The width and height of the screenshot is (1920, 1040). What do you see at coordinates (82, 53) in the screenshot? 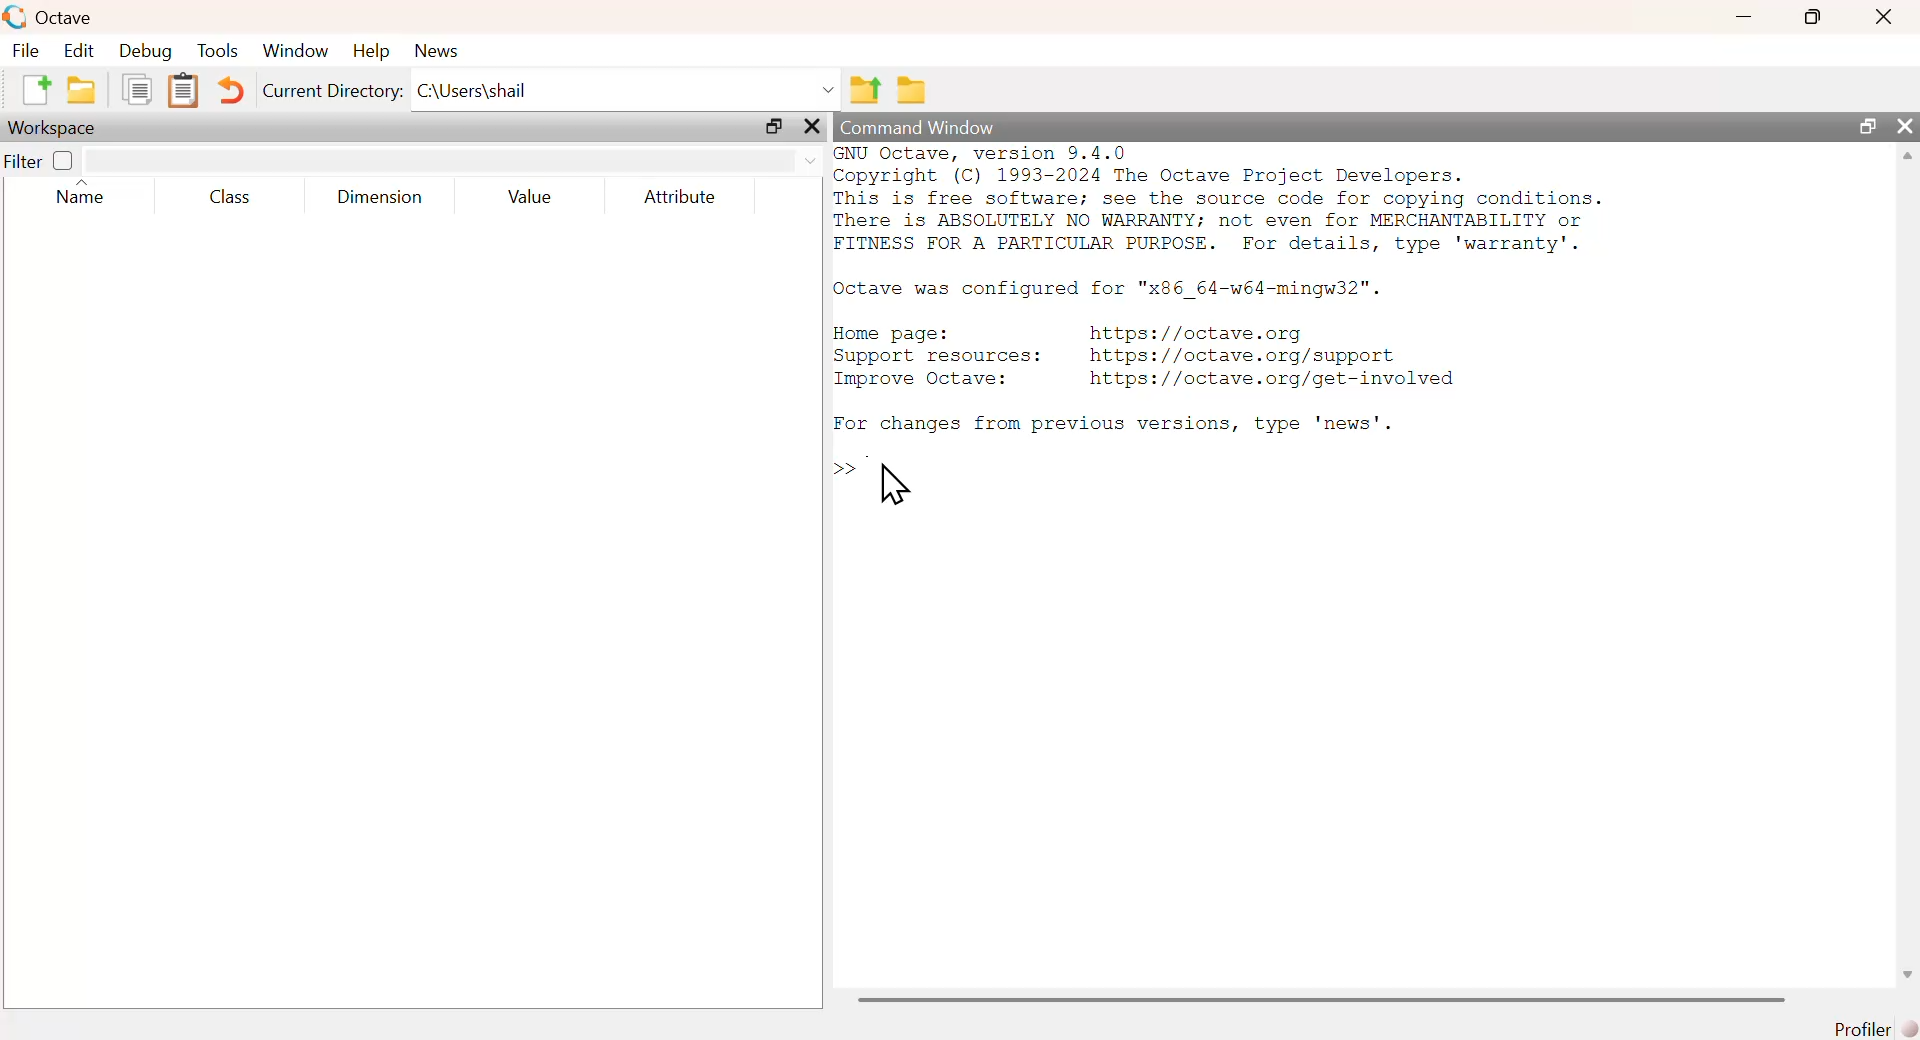
I see `edit` at bounding box center [82, 53].